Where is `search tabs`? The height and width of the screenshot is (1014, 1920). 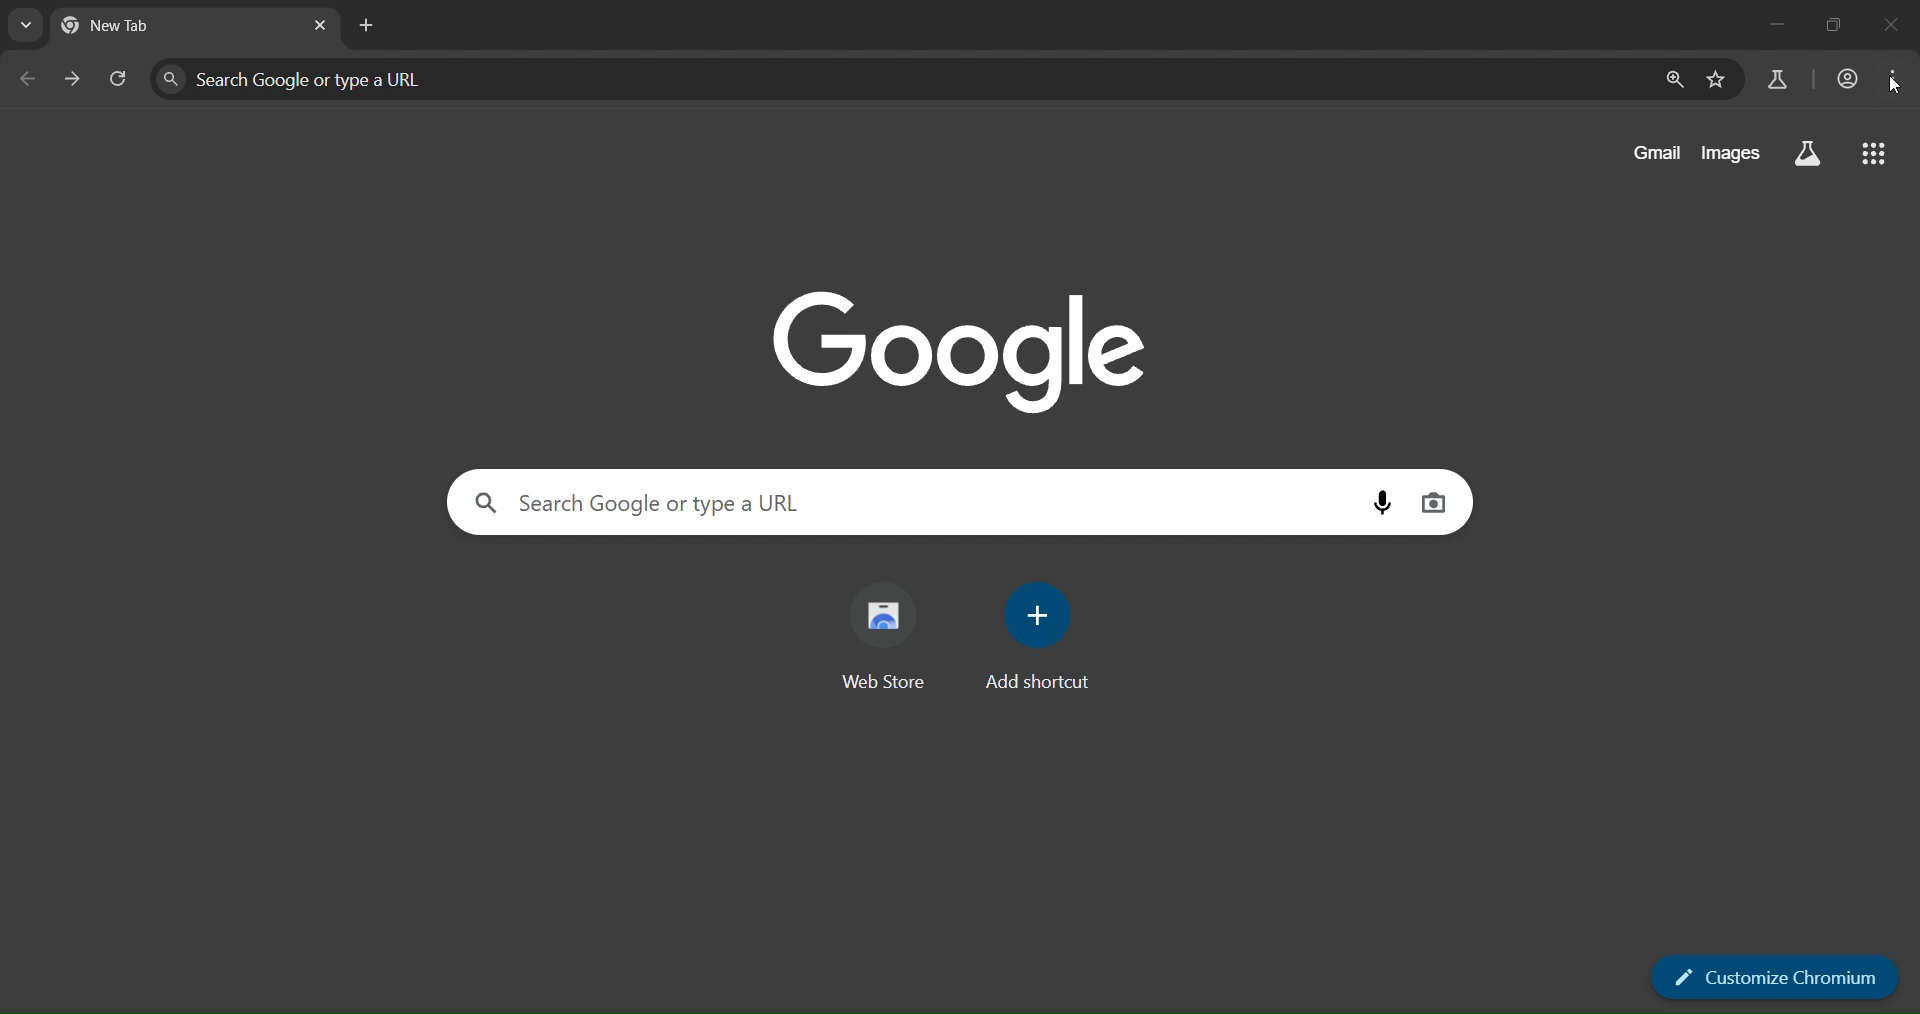 search tabs is located at coordinates (26, 25).